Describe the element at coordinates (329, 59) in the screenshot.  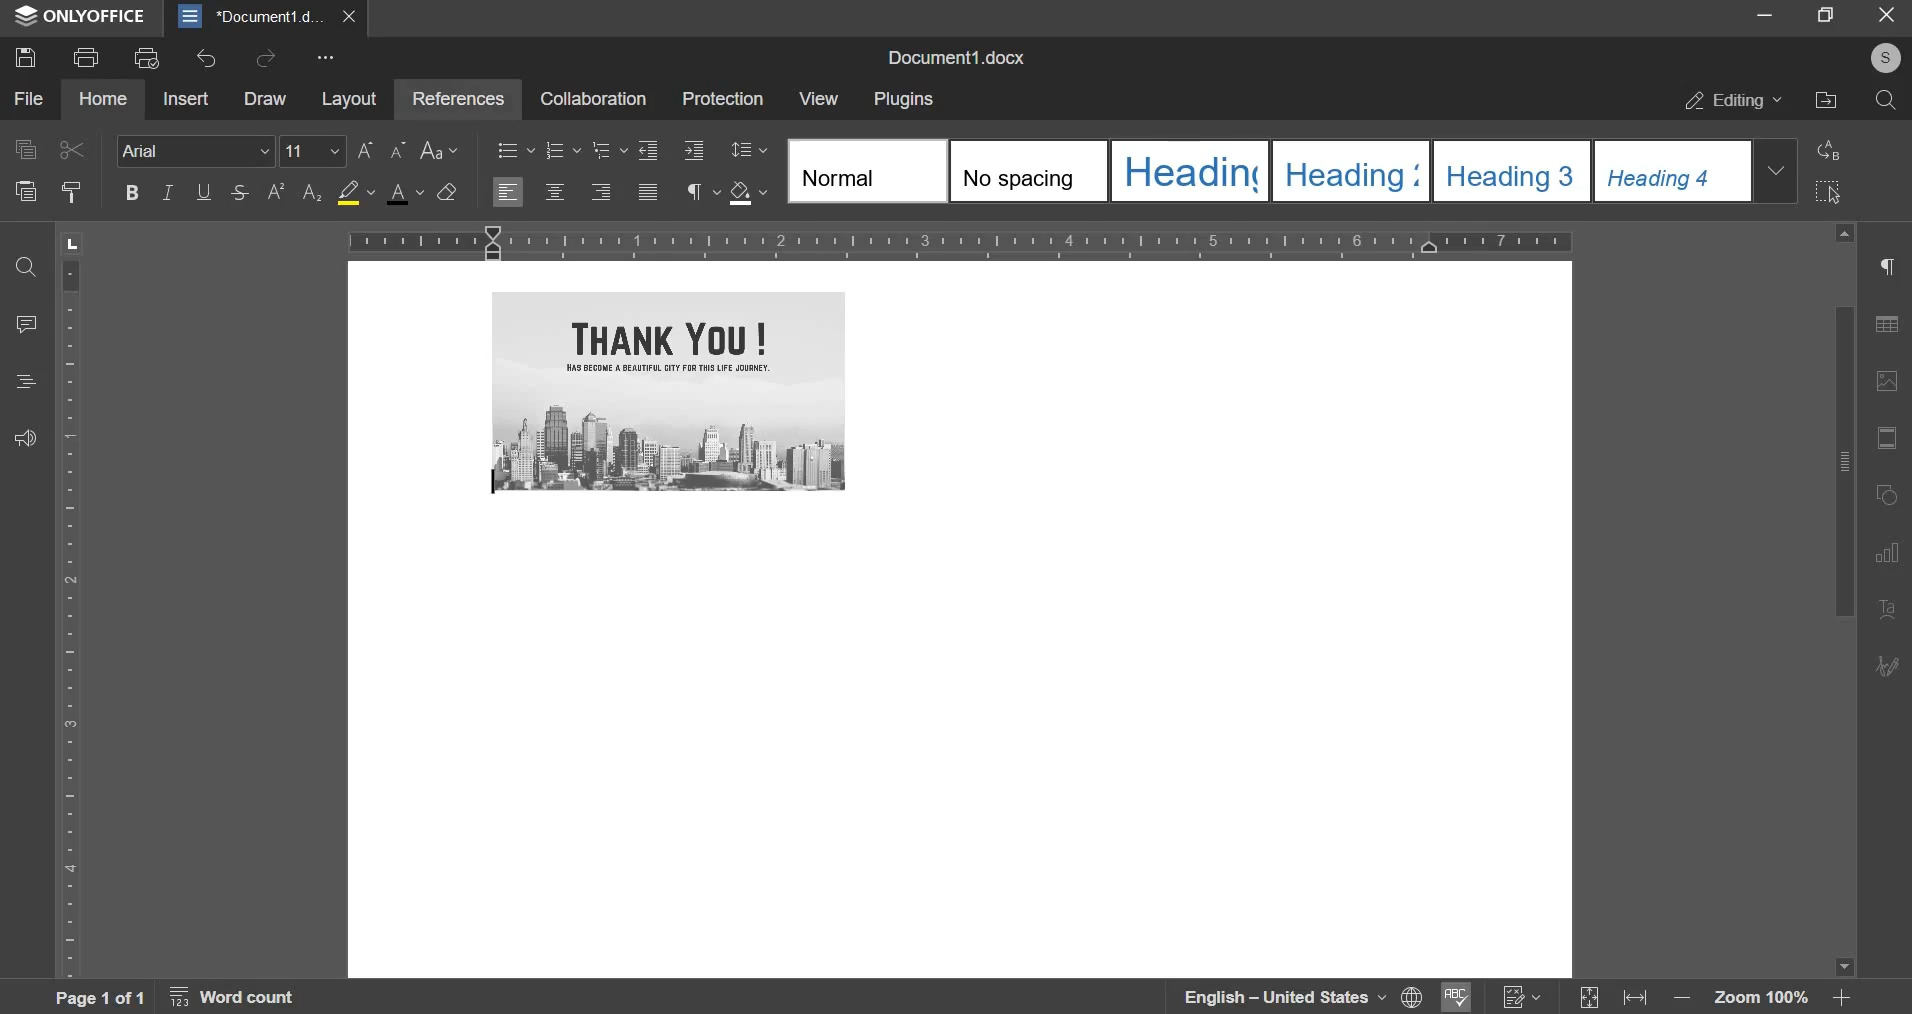
I see `more options` at that location.